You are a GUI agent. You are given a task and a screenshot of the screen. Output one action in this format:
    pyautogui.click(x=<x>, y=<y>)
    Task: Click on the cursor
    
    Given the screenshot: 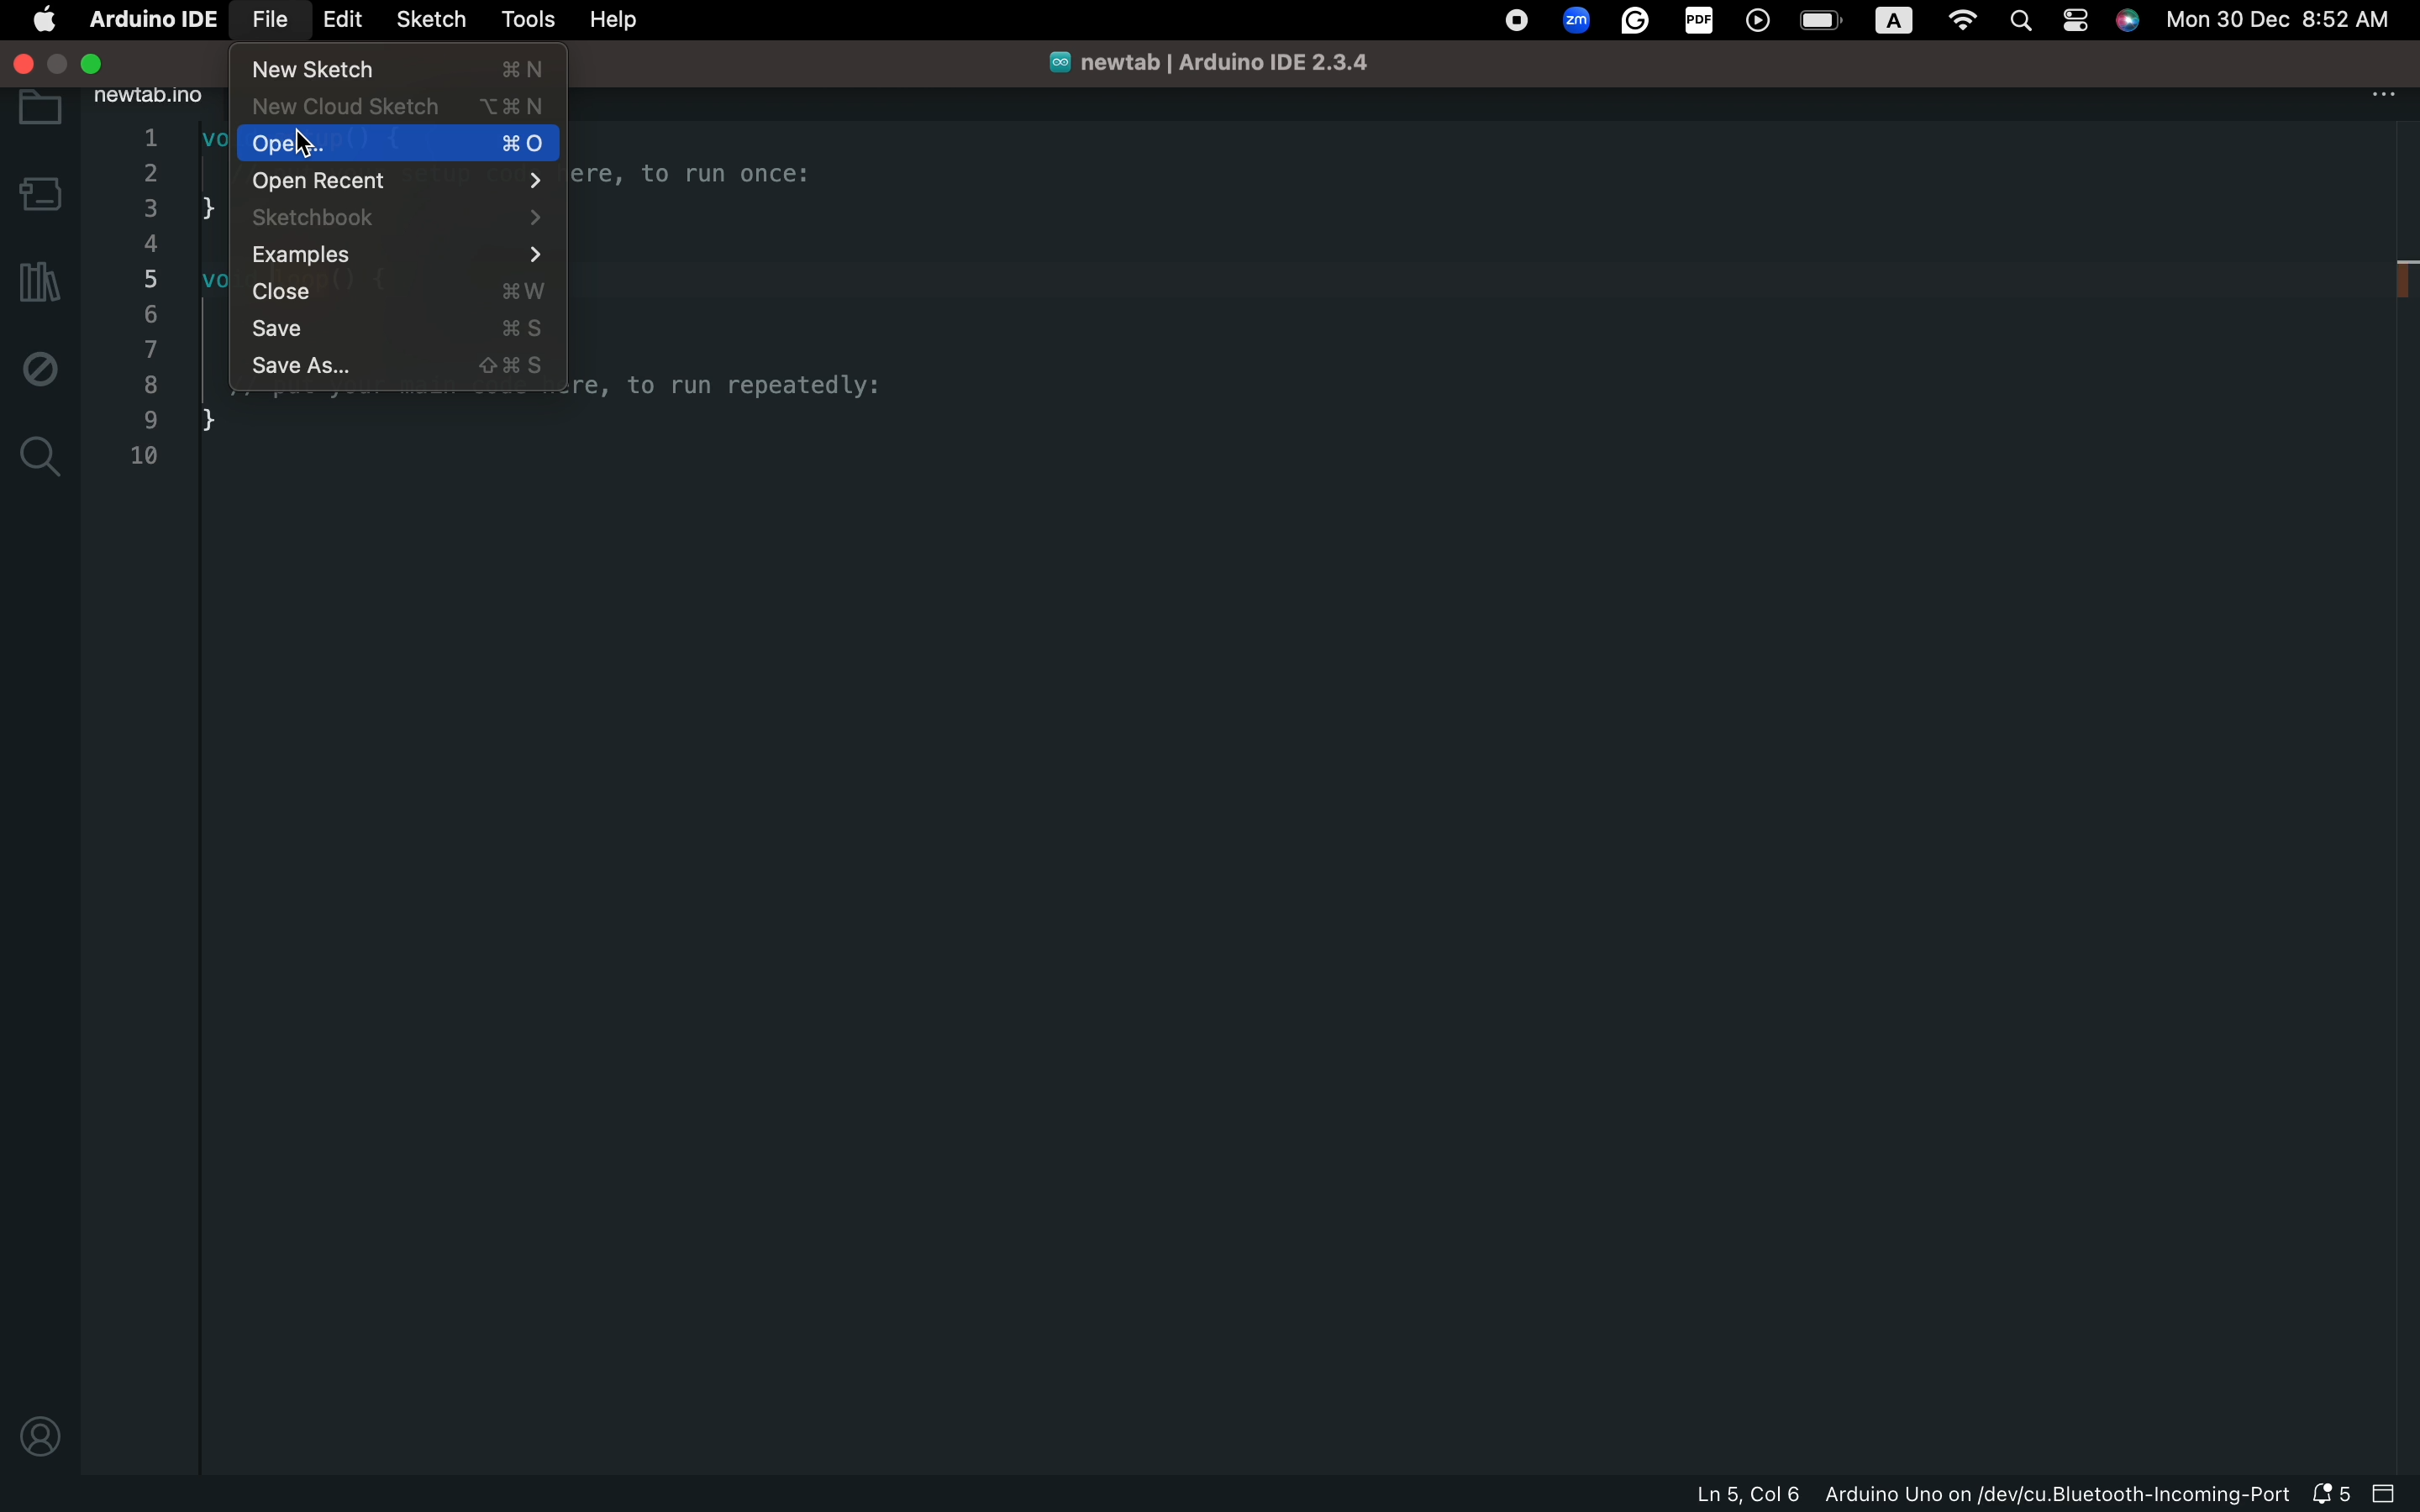 What is the action you would take?
    pyautogui.click(x=302, y=141)
    